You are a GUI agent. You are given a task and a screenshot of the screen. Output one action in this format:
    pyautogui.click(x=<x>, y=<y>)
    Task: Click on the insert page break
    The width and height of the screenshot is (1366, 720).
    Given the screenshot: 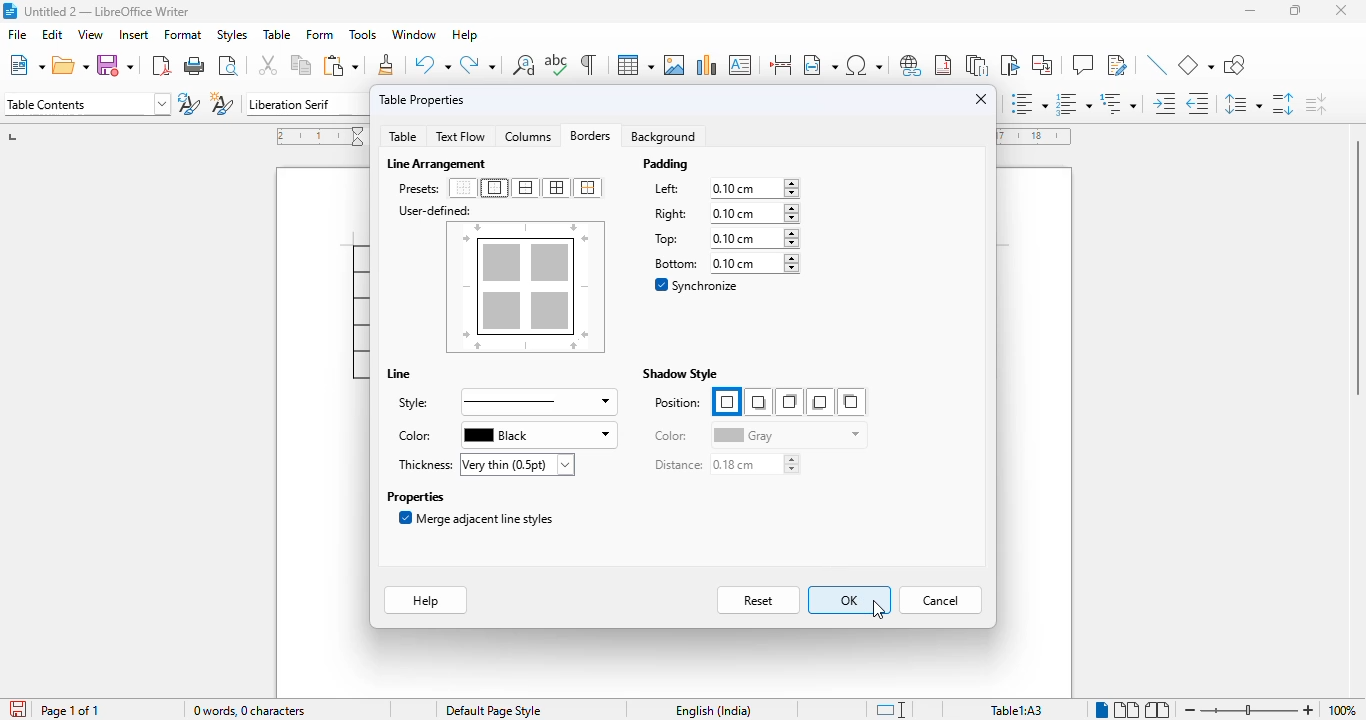 What is the action you would take?
    pyautogui.click(x=781, y=64)
    